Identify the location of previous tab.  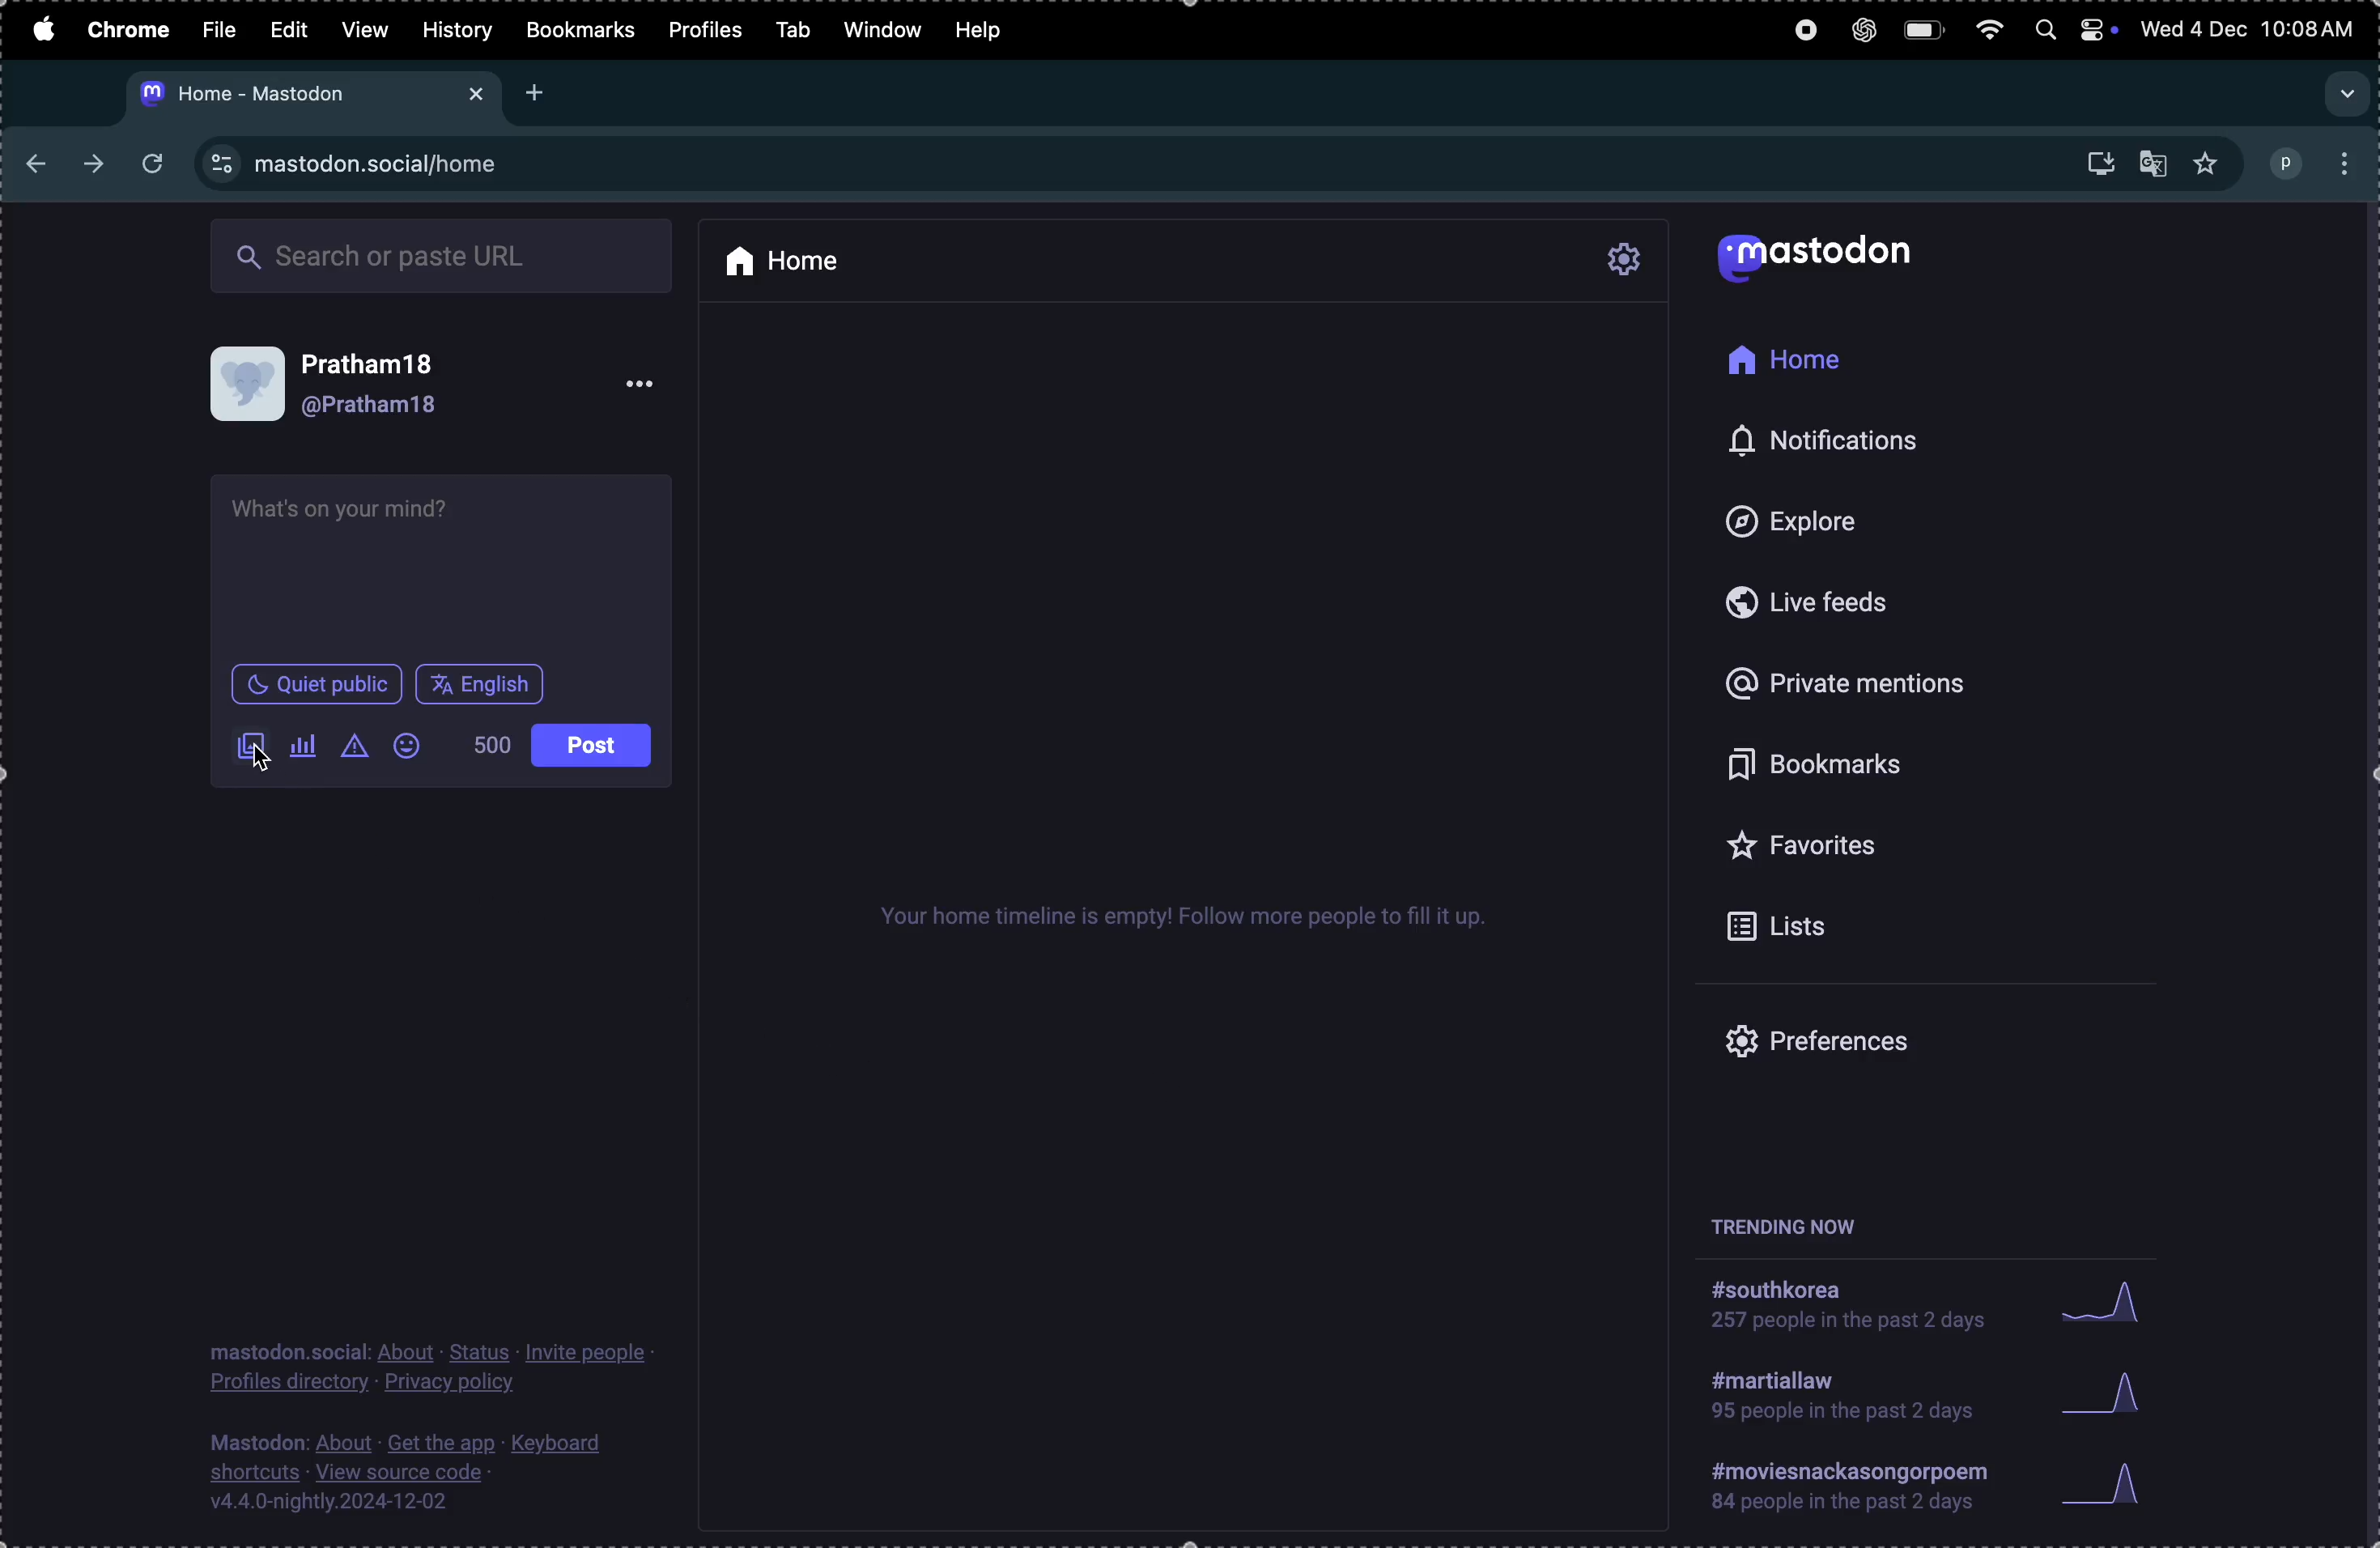
(44, 164).